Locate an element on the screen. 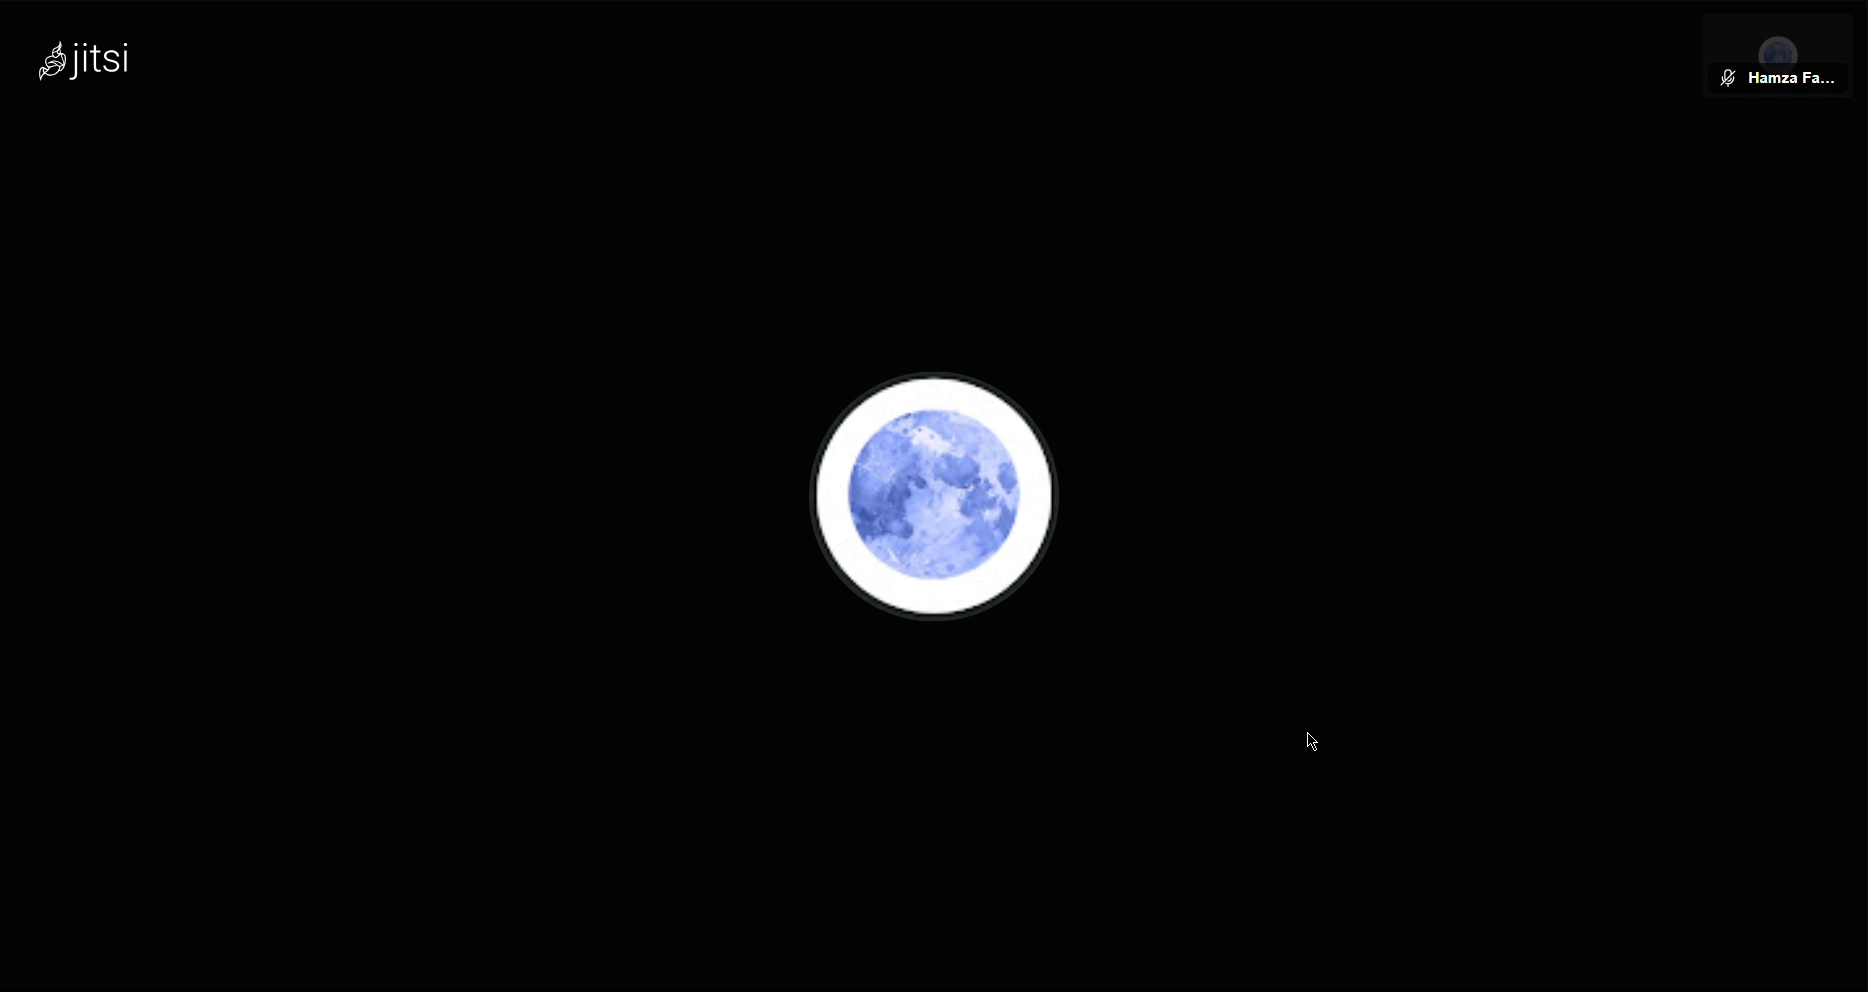 This screenshot has height=992, width=1868. Member View is located at coordinates (1780, 64).